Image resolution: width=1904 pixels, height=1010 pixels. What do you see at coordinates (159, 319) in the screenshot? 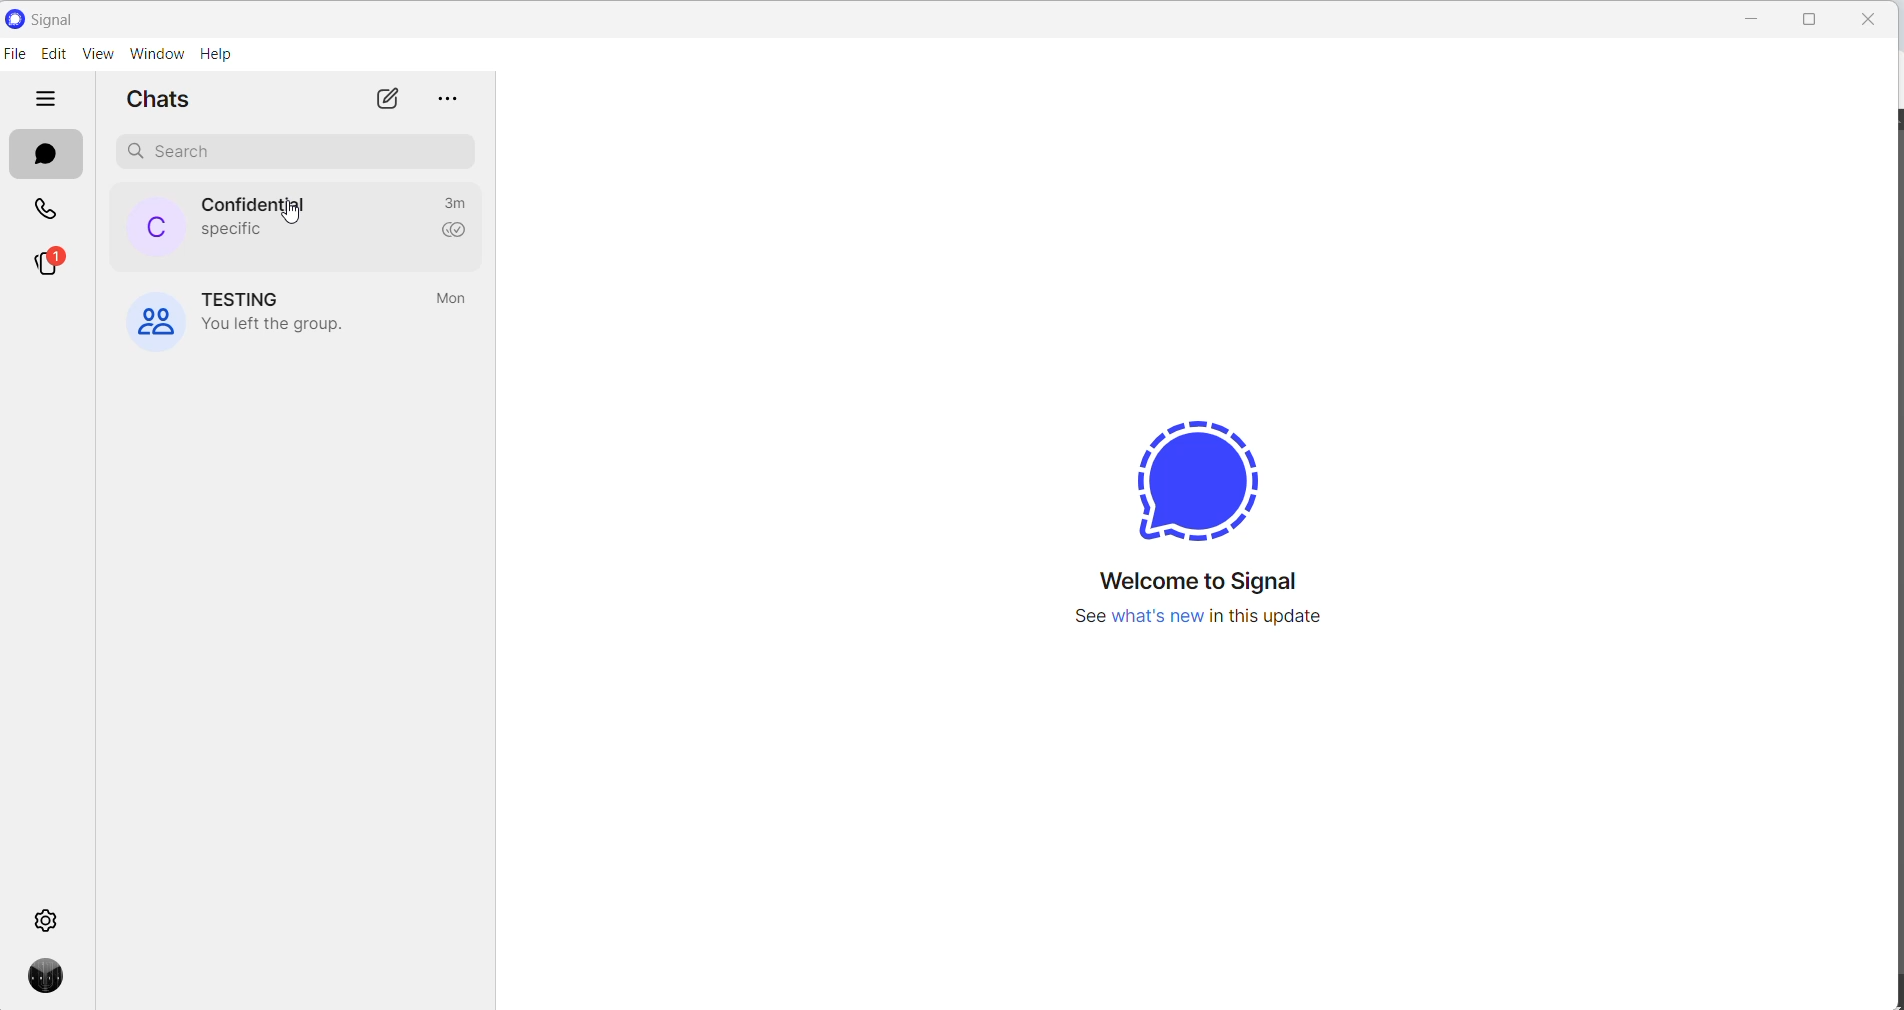
I see `profile picture` at bounding box center [159, 319].